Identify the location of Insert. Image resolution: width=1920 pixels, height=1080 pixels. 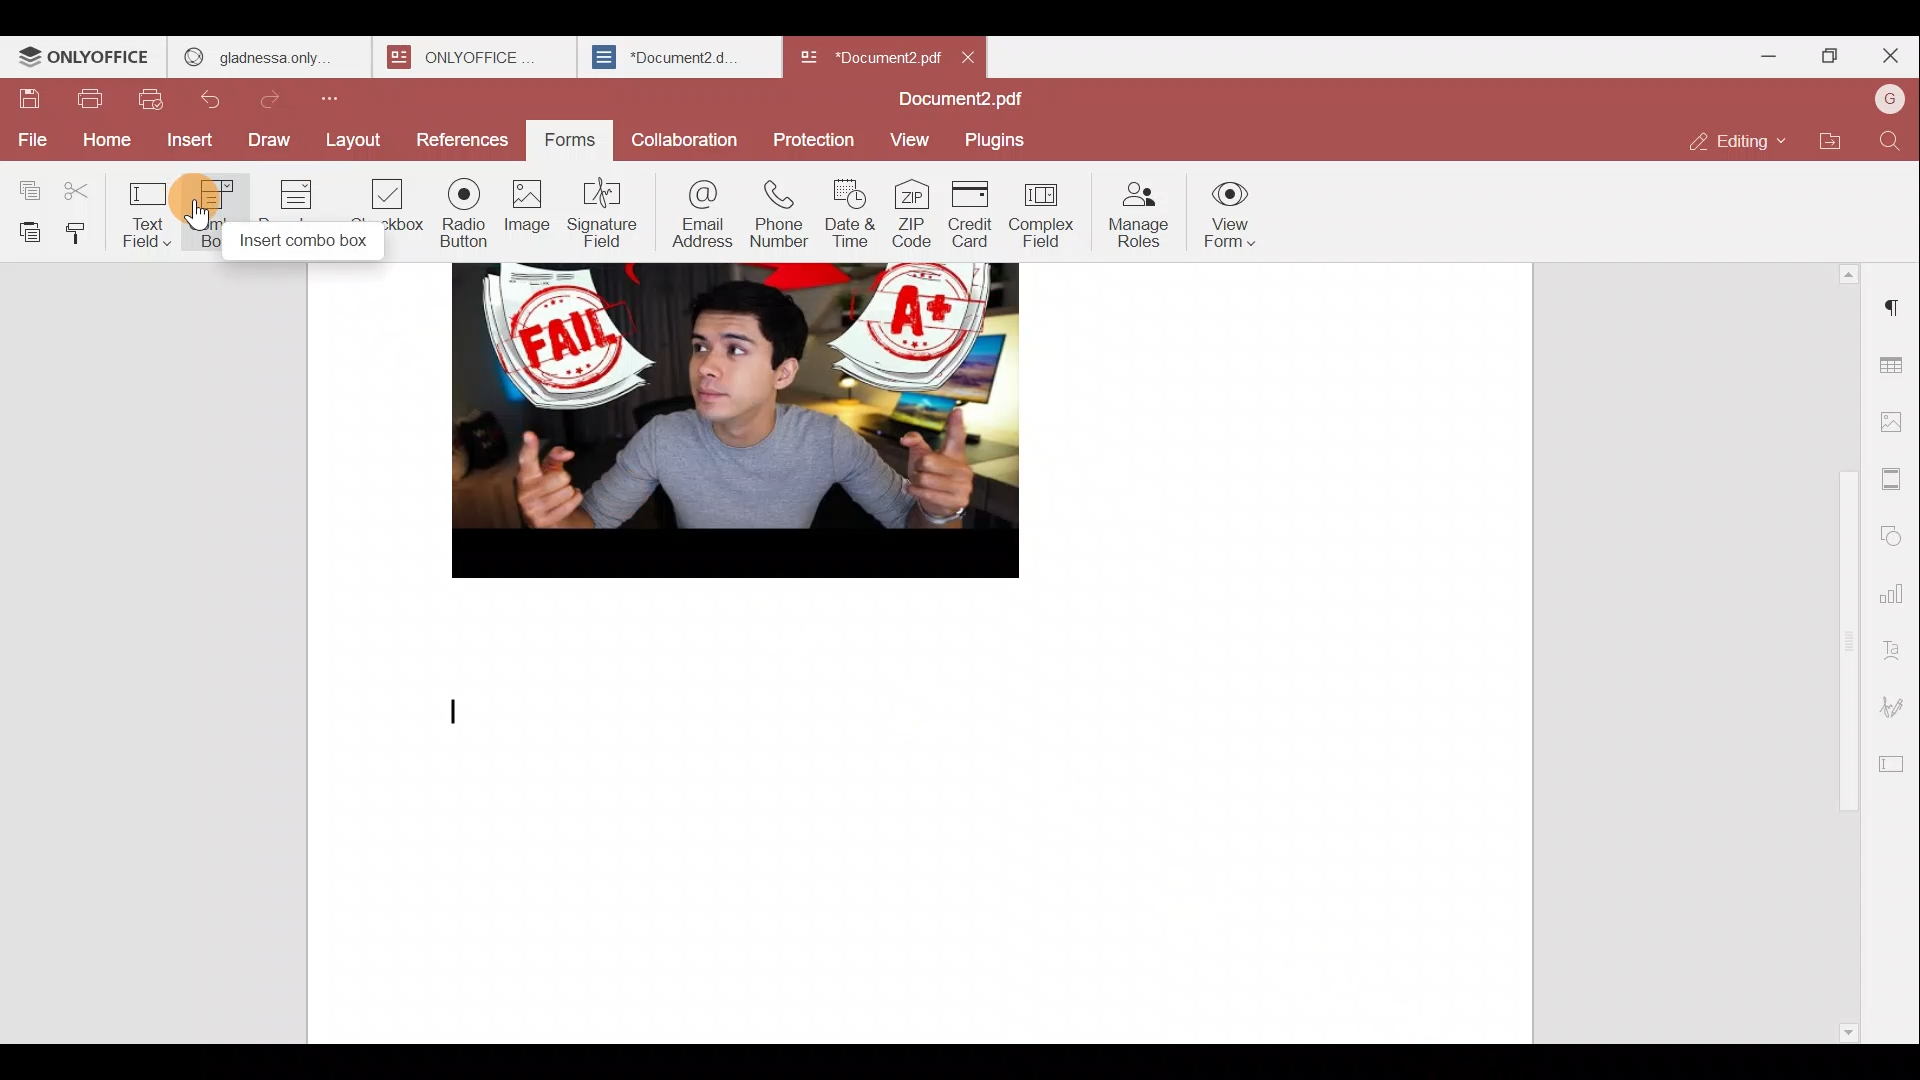
(184, 140).